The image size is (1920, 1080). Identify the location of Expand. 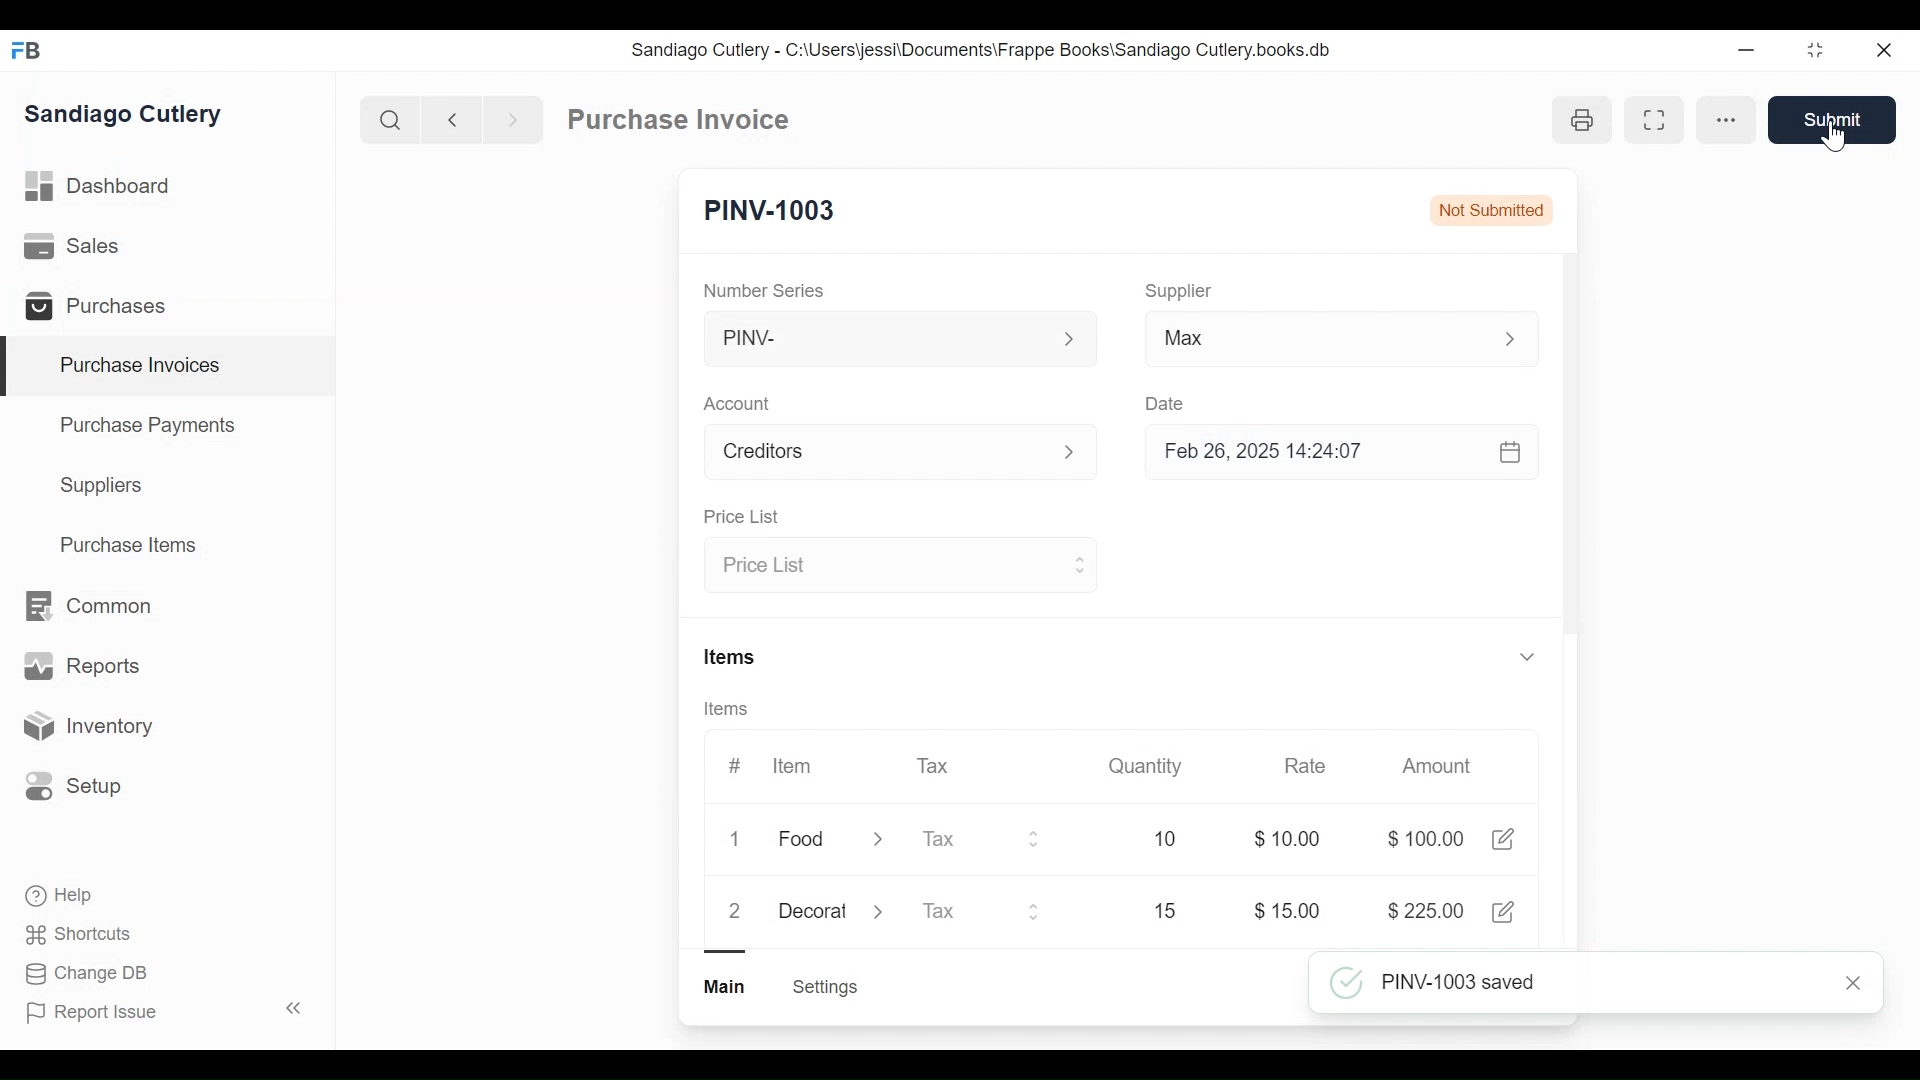
(1521, 339).